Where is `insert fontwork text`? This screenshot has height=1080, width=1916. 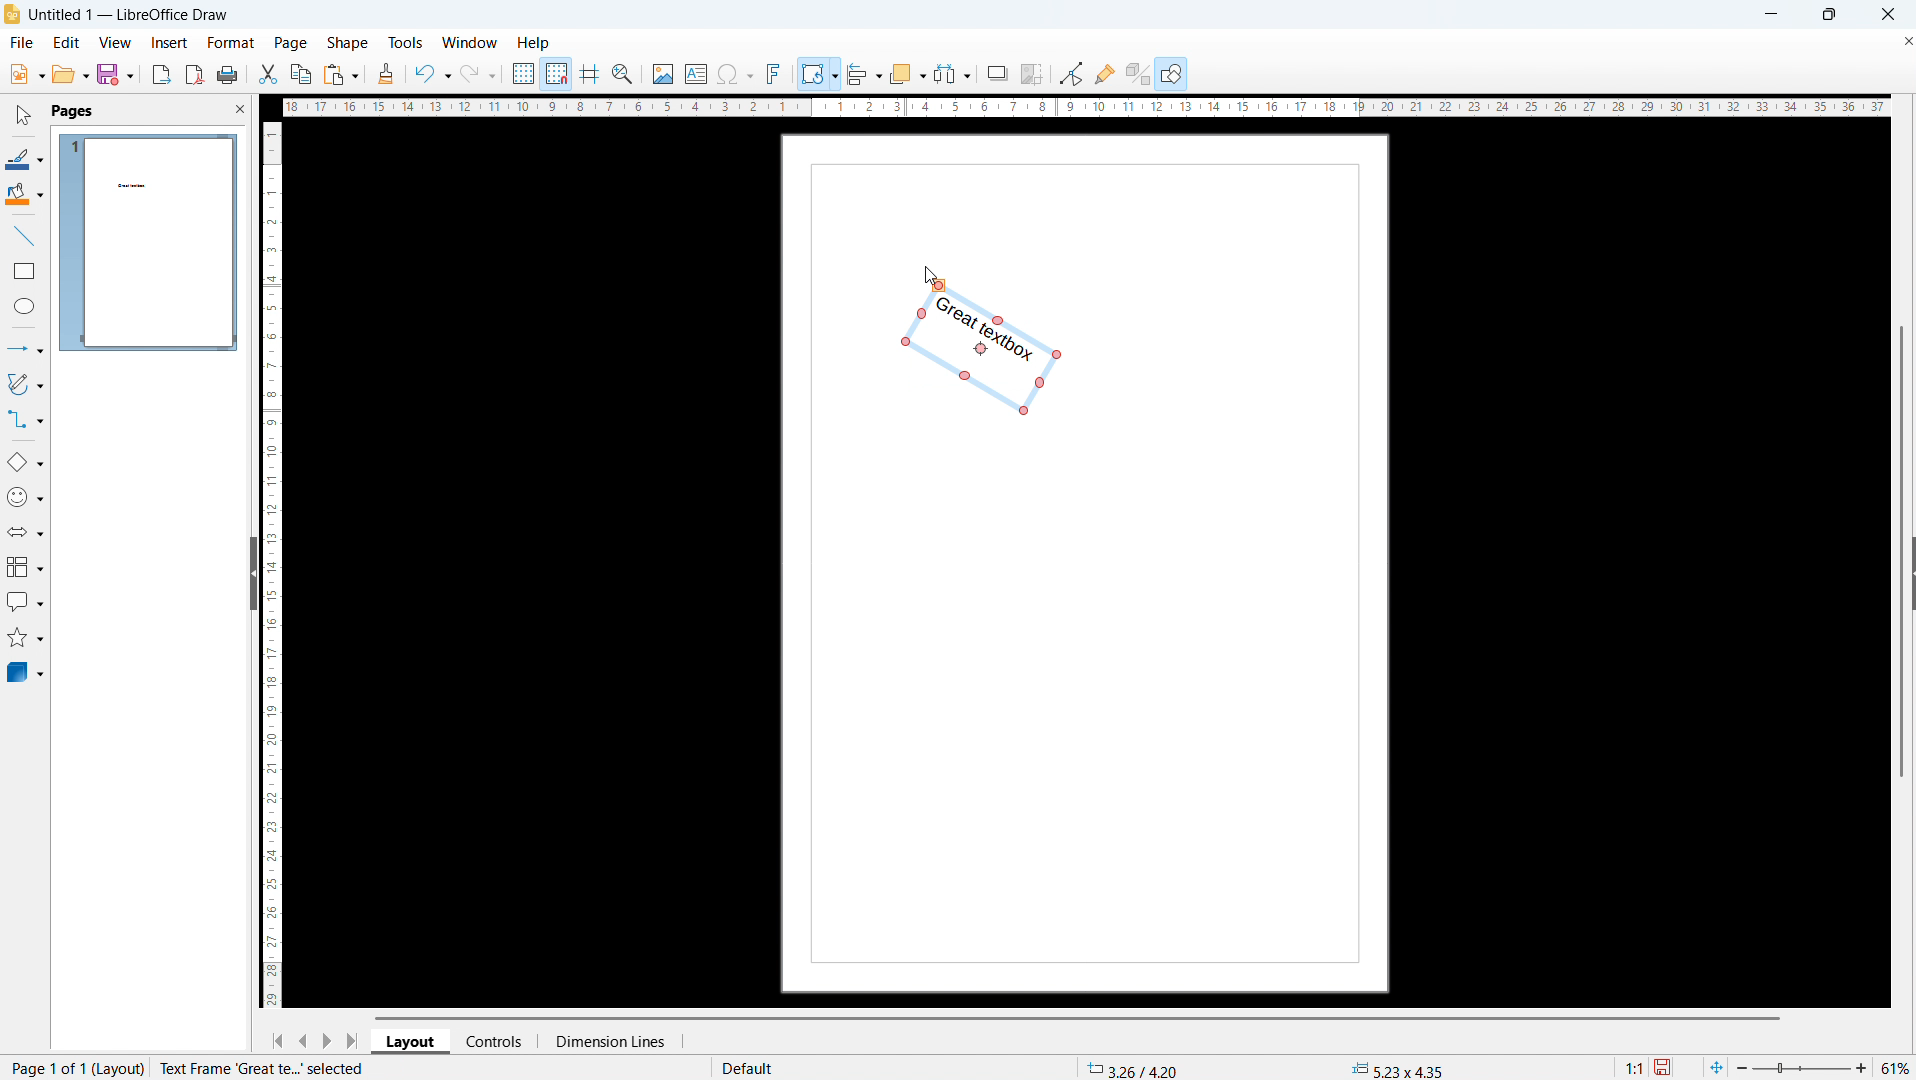 insert fontwork text is located at coordinates (775, 72).